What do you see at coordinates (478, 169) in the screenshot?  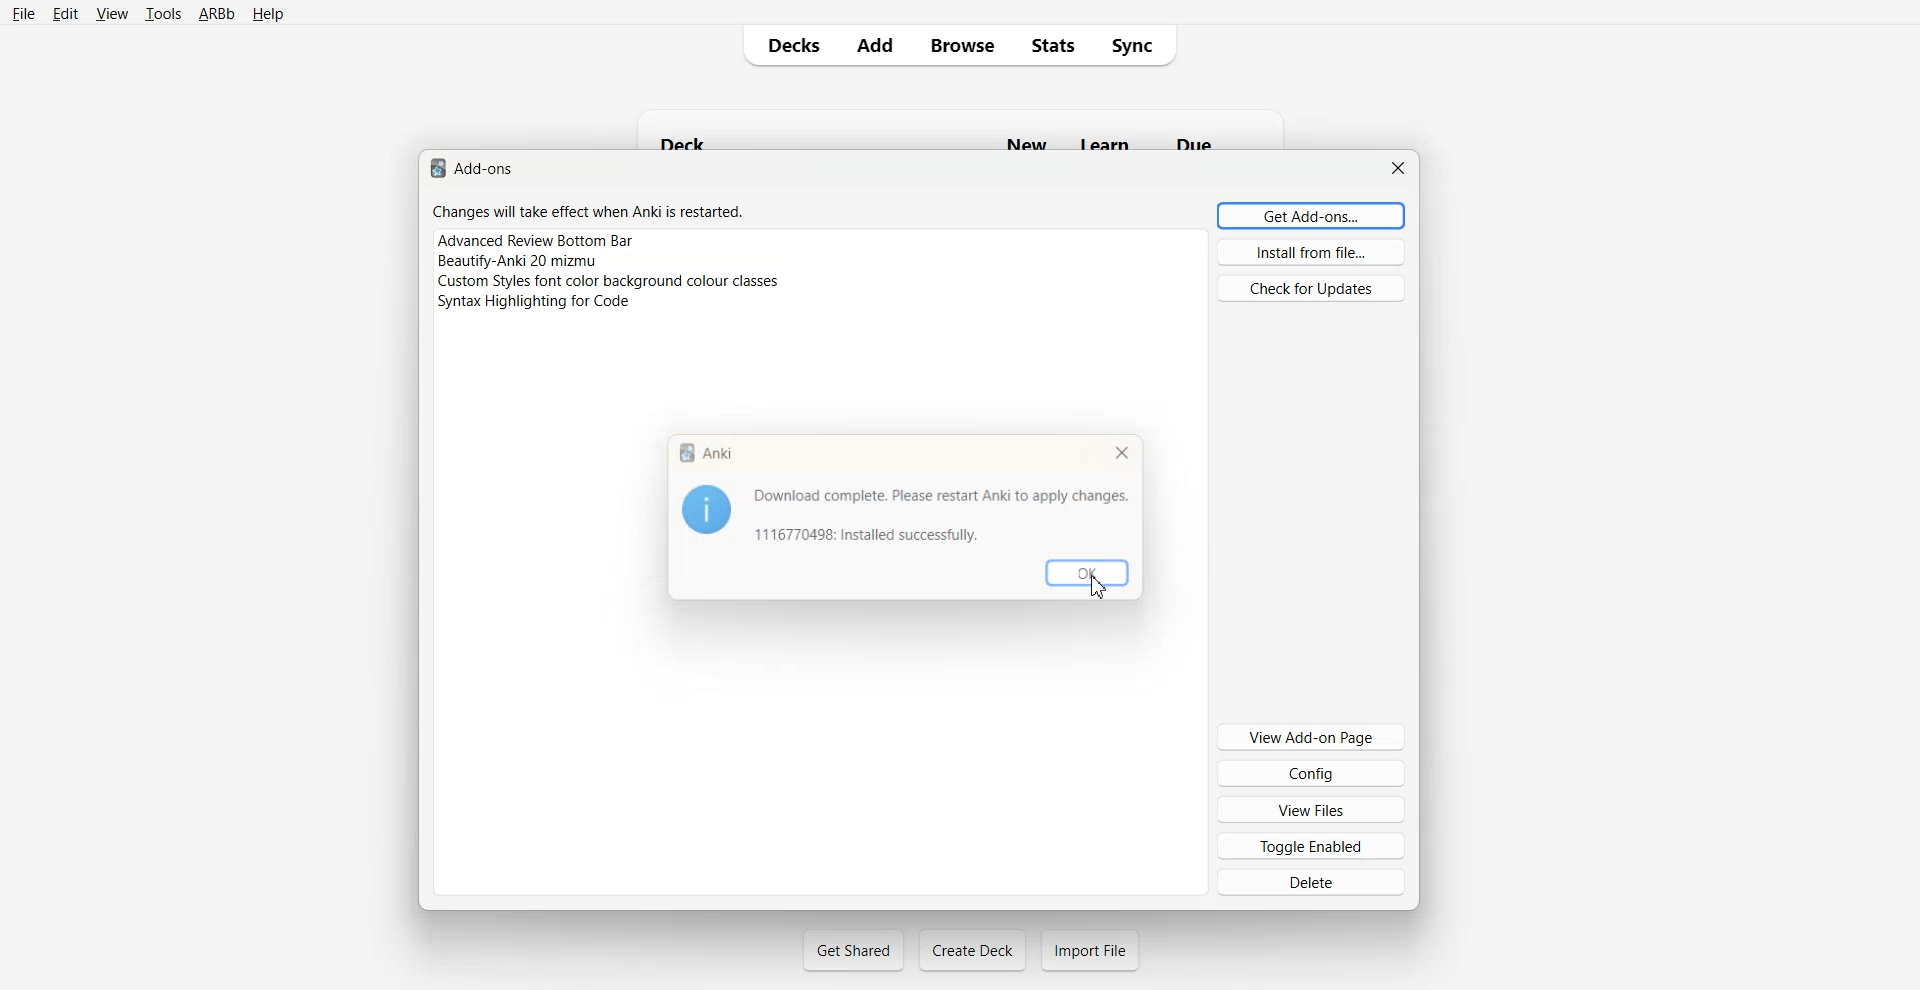 I see `Text 1` at bounding box center [478, 169].